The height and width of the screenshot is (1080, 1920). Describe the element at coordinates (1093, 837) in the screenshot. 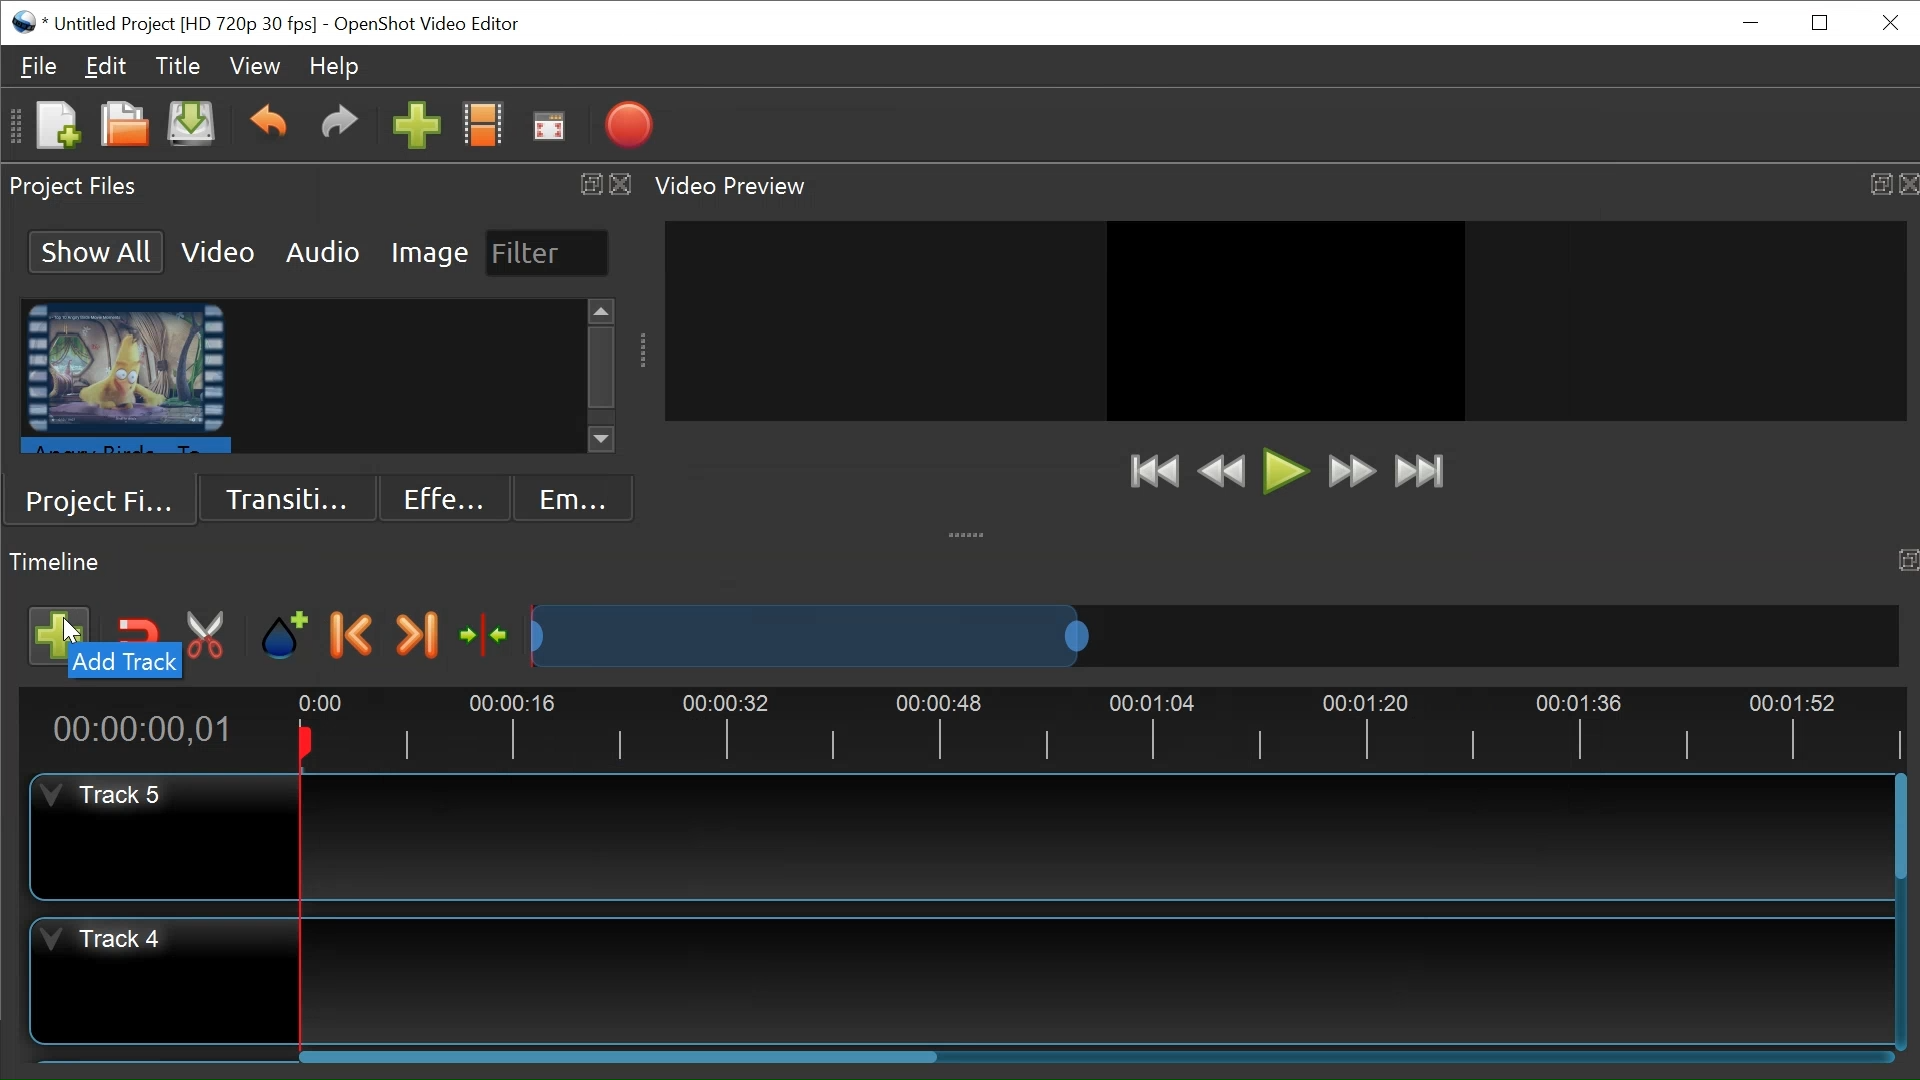

I see `Track Panel` at that location.